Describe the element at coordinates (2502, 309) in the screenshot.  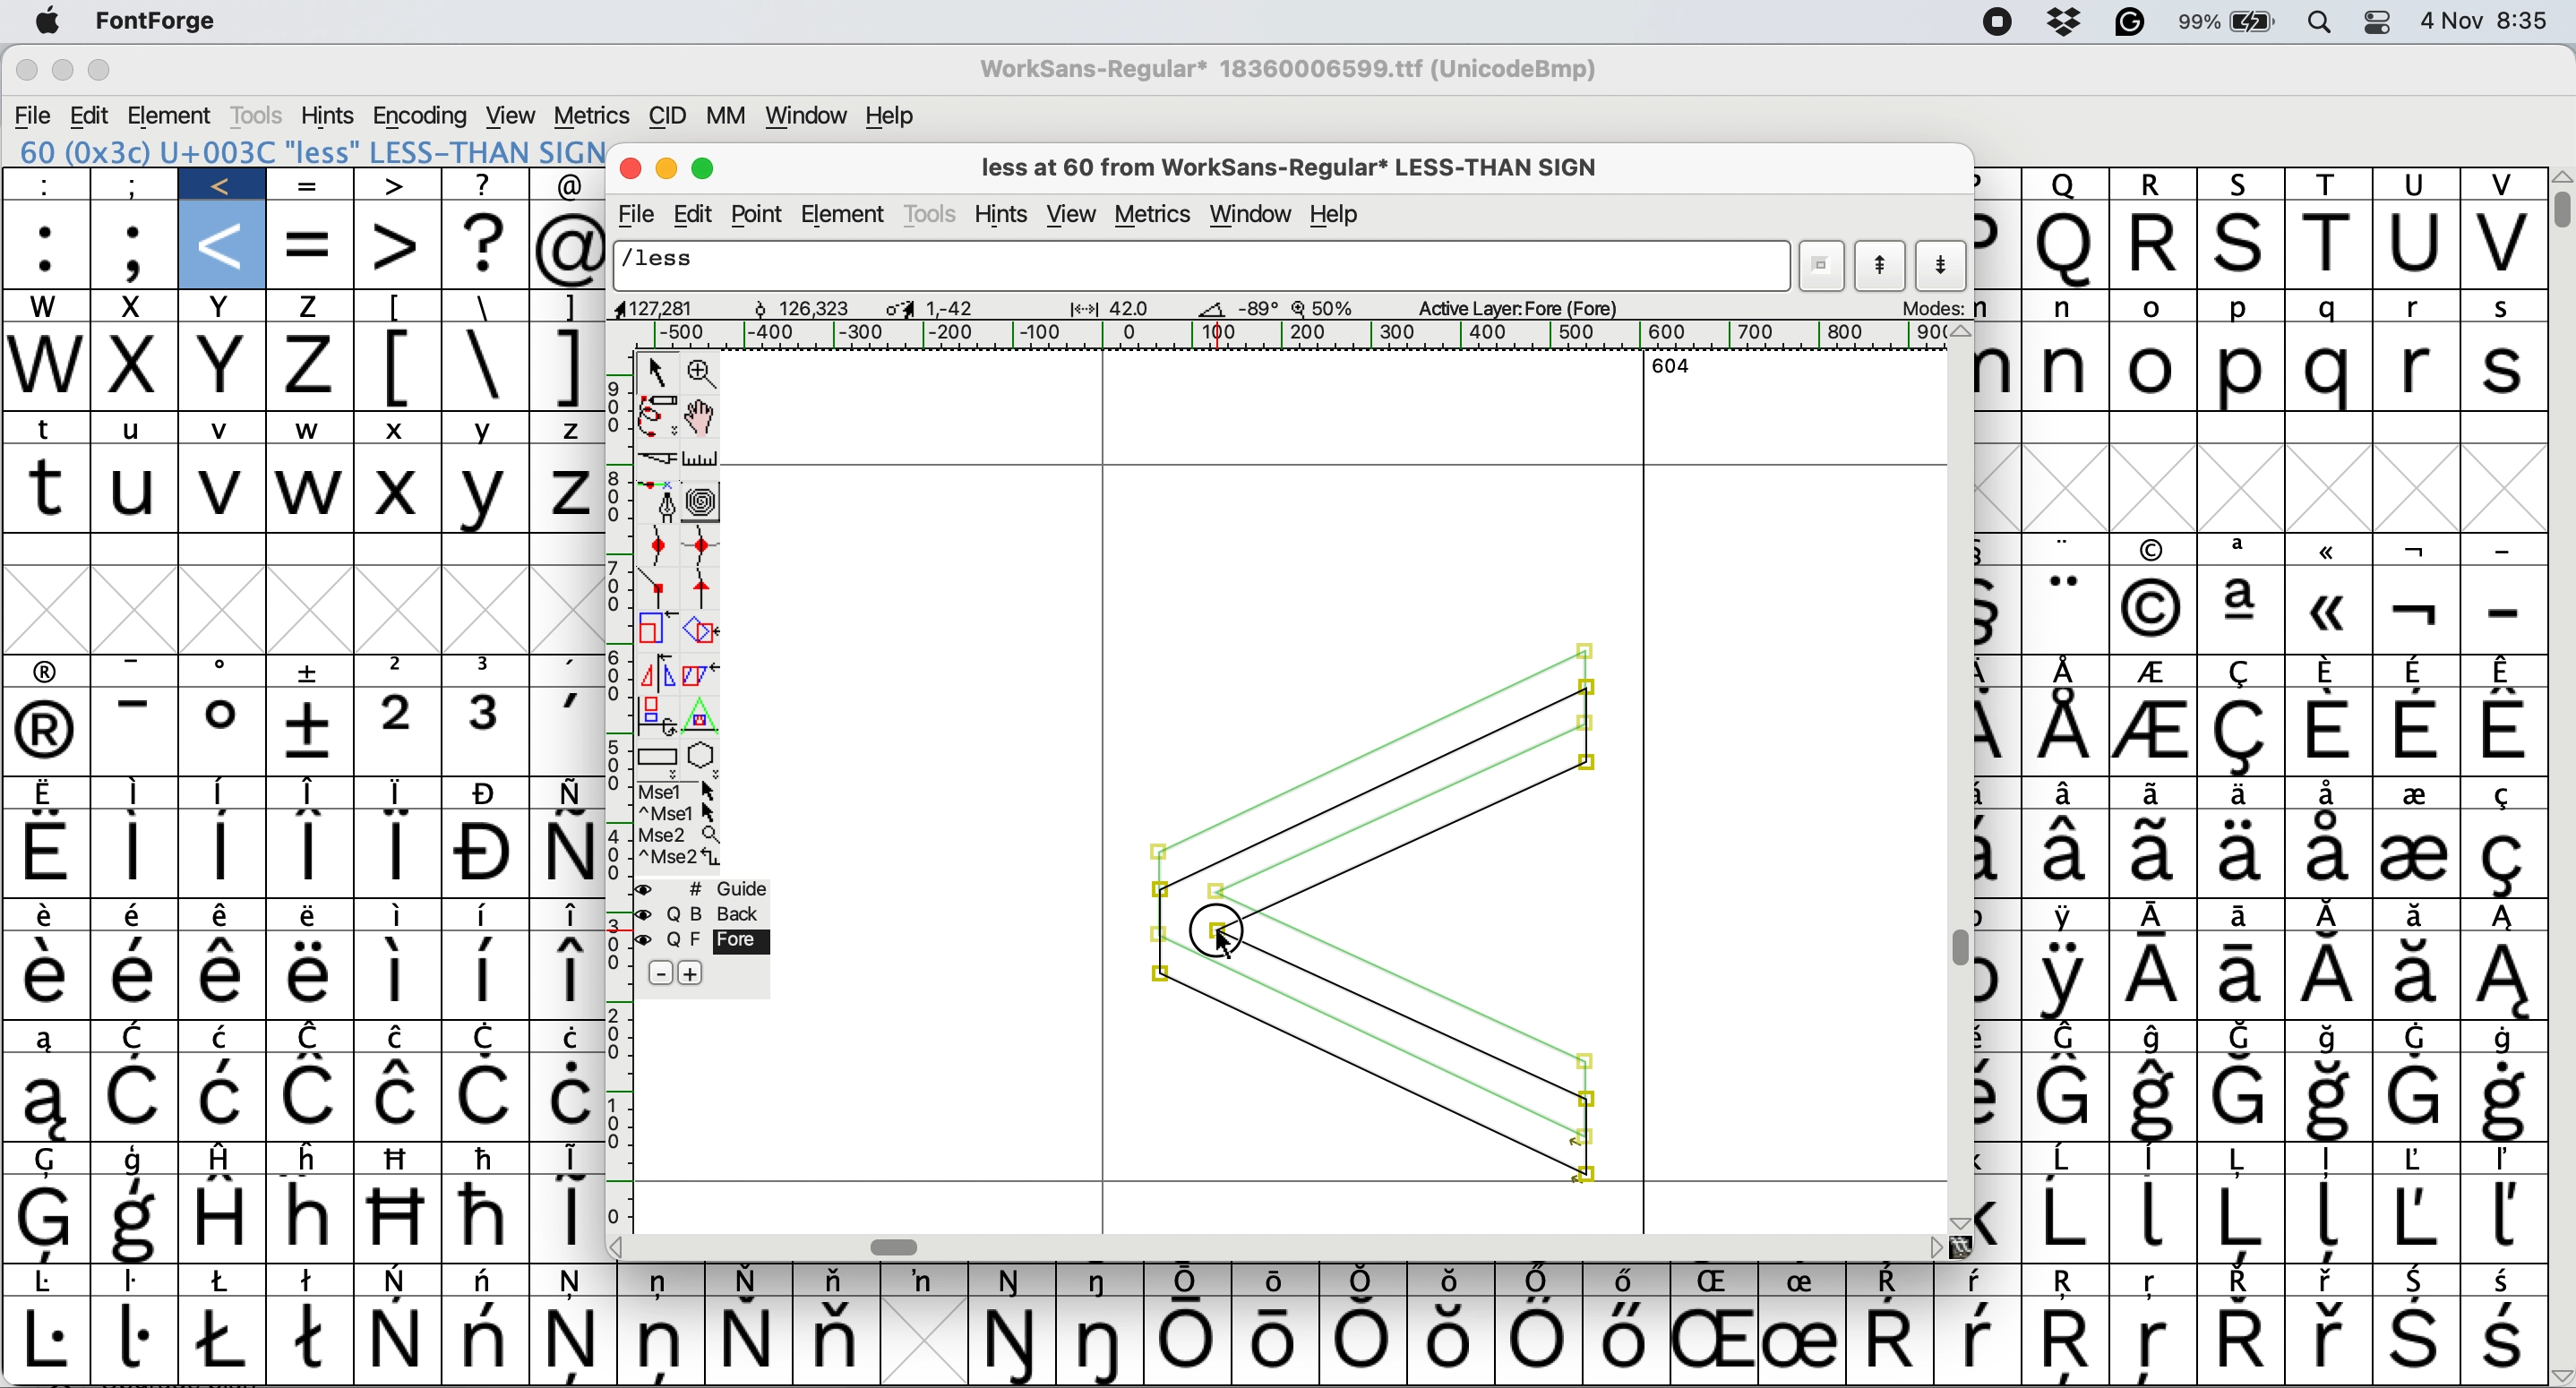
I see `s` at that location.